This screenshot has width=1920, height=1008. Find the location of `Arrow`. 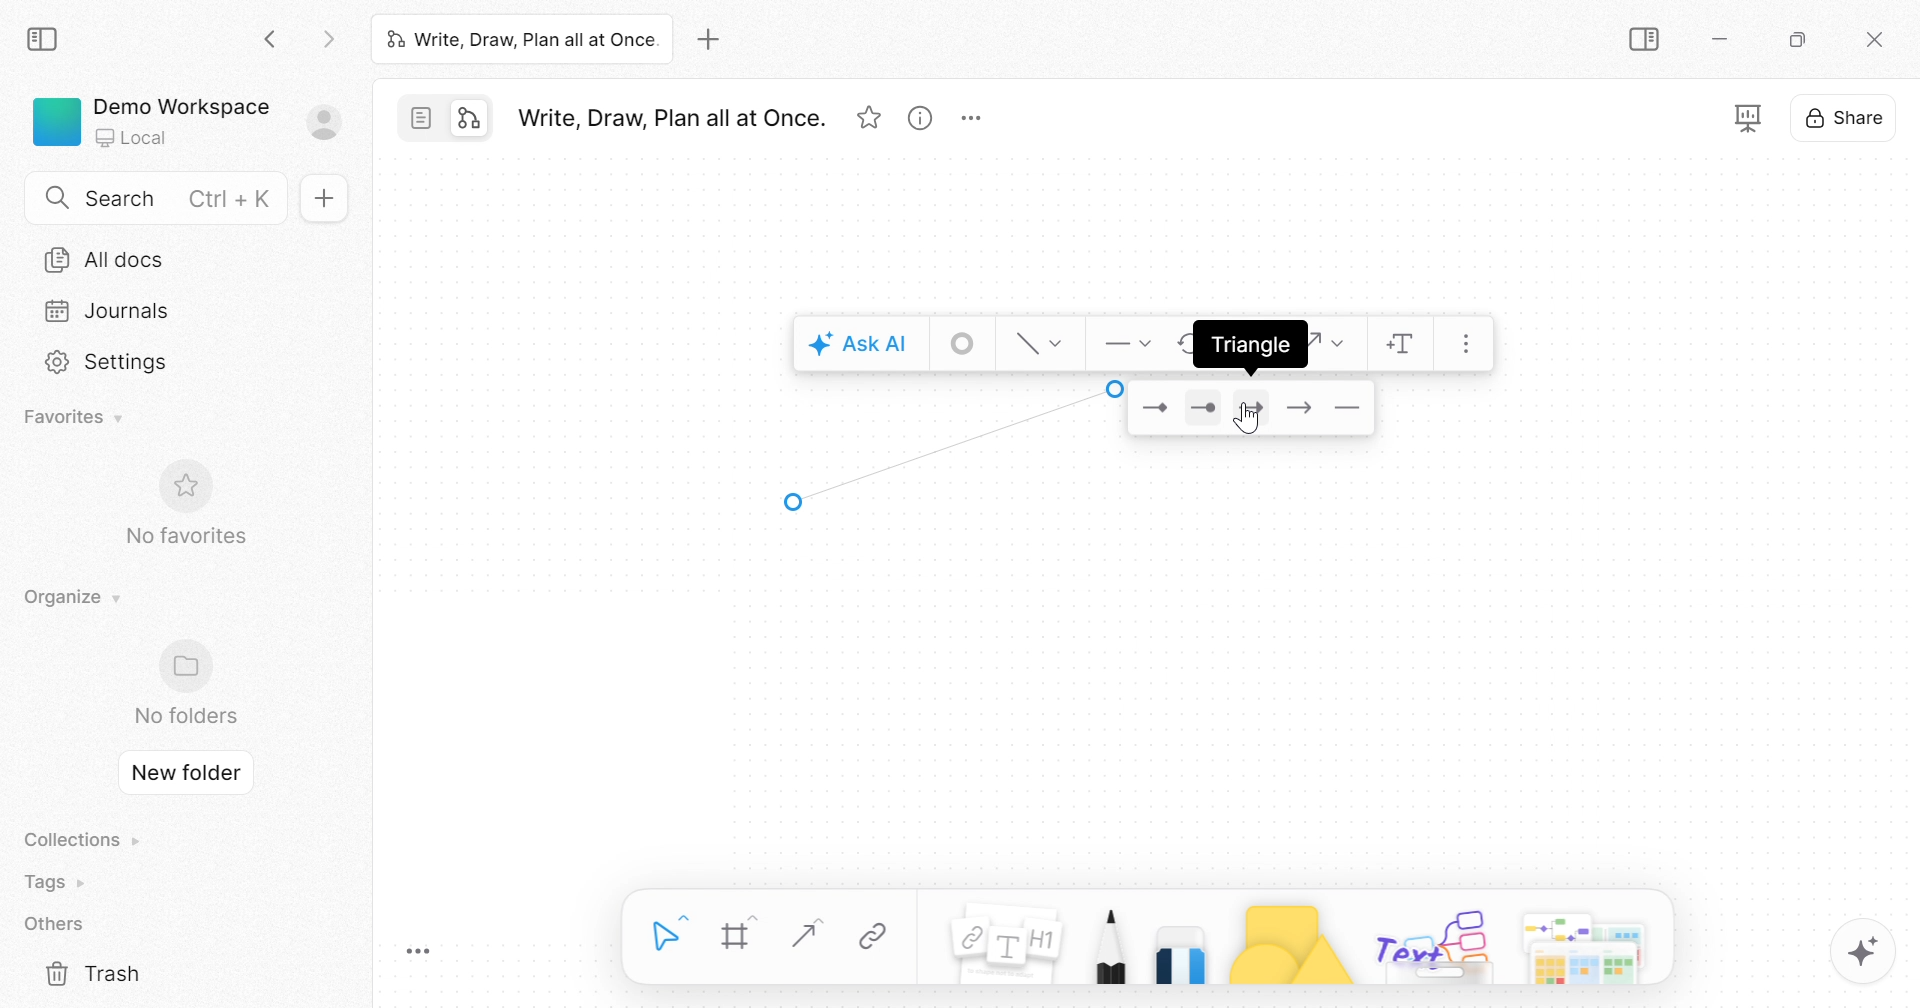

Arrow is located at coordinates (953, 446).